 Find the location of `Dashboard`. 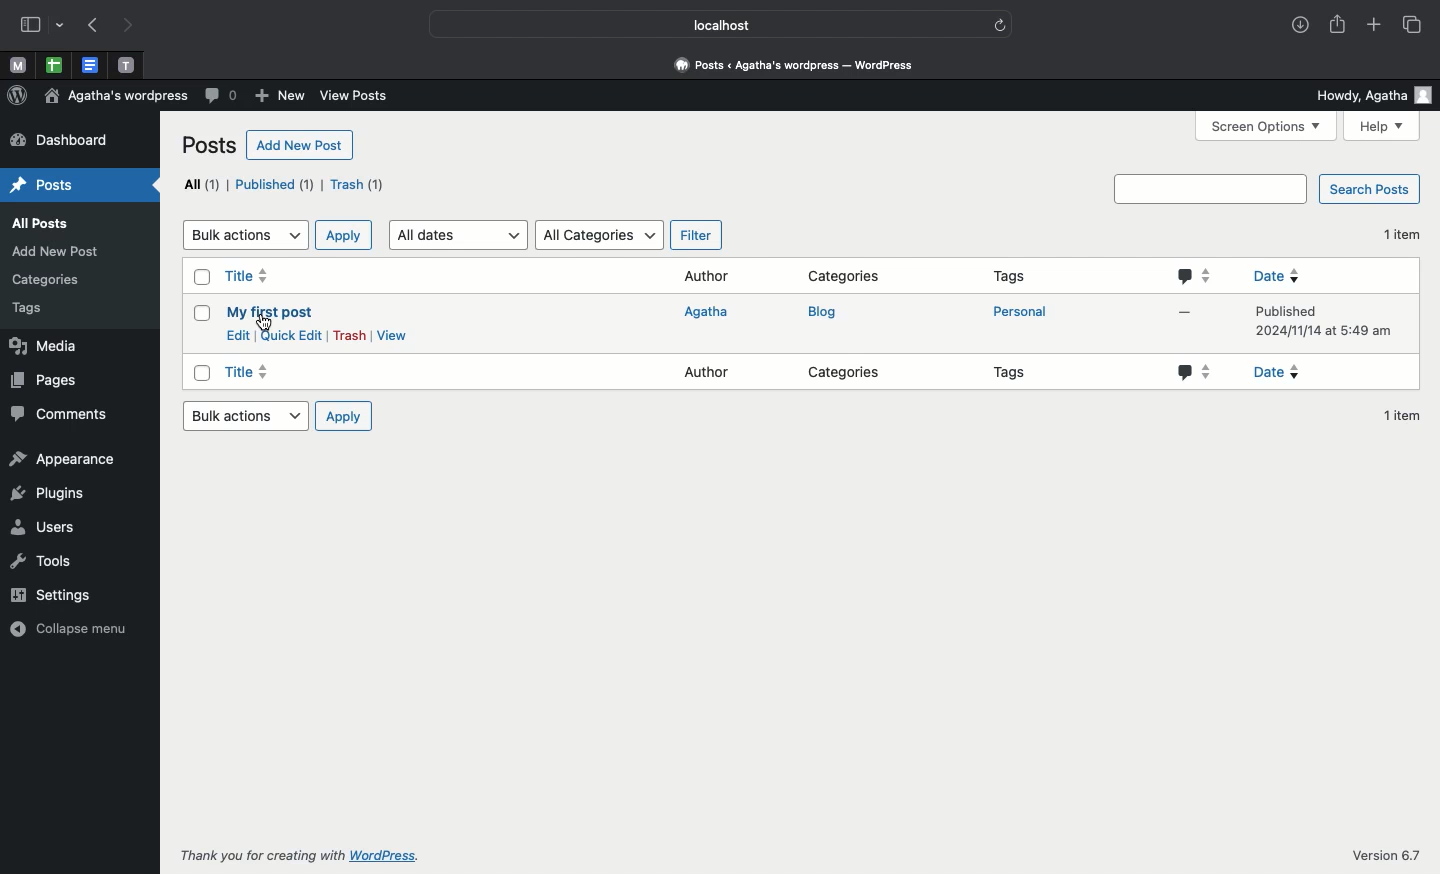

Dashboard is located at coordinates (801, 64).